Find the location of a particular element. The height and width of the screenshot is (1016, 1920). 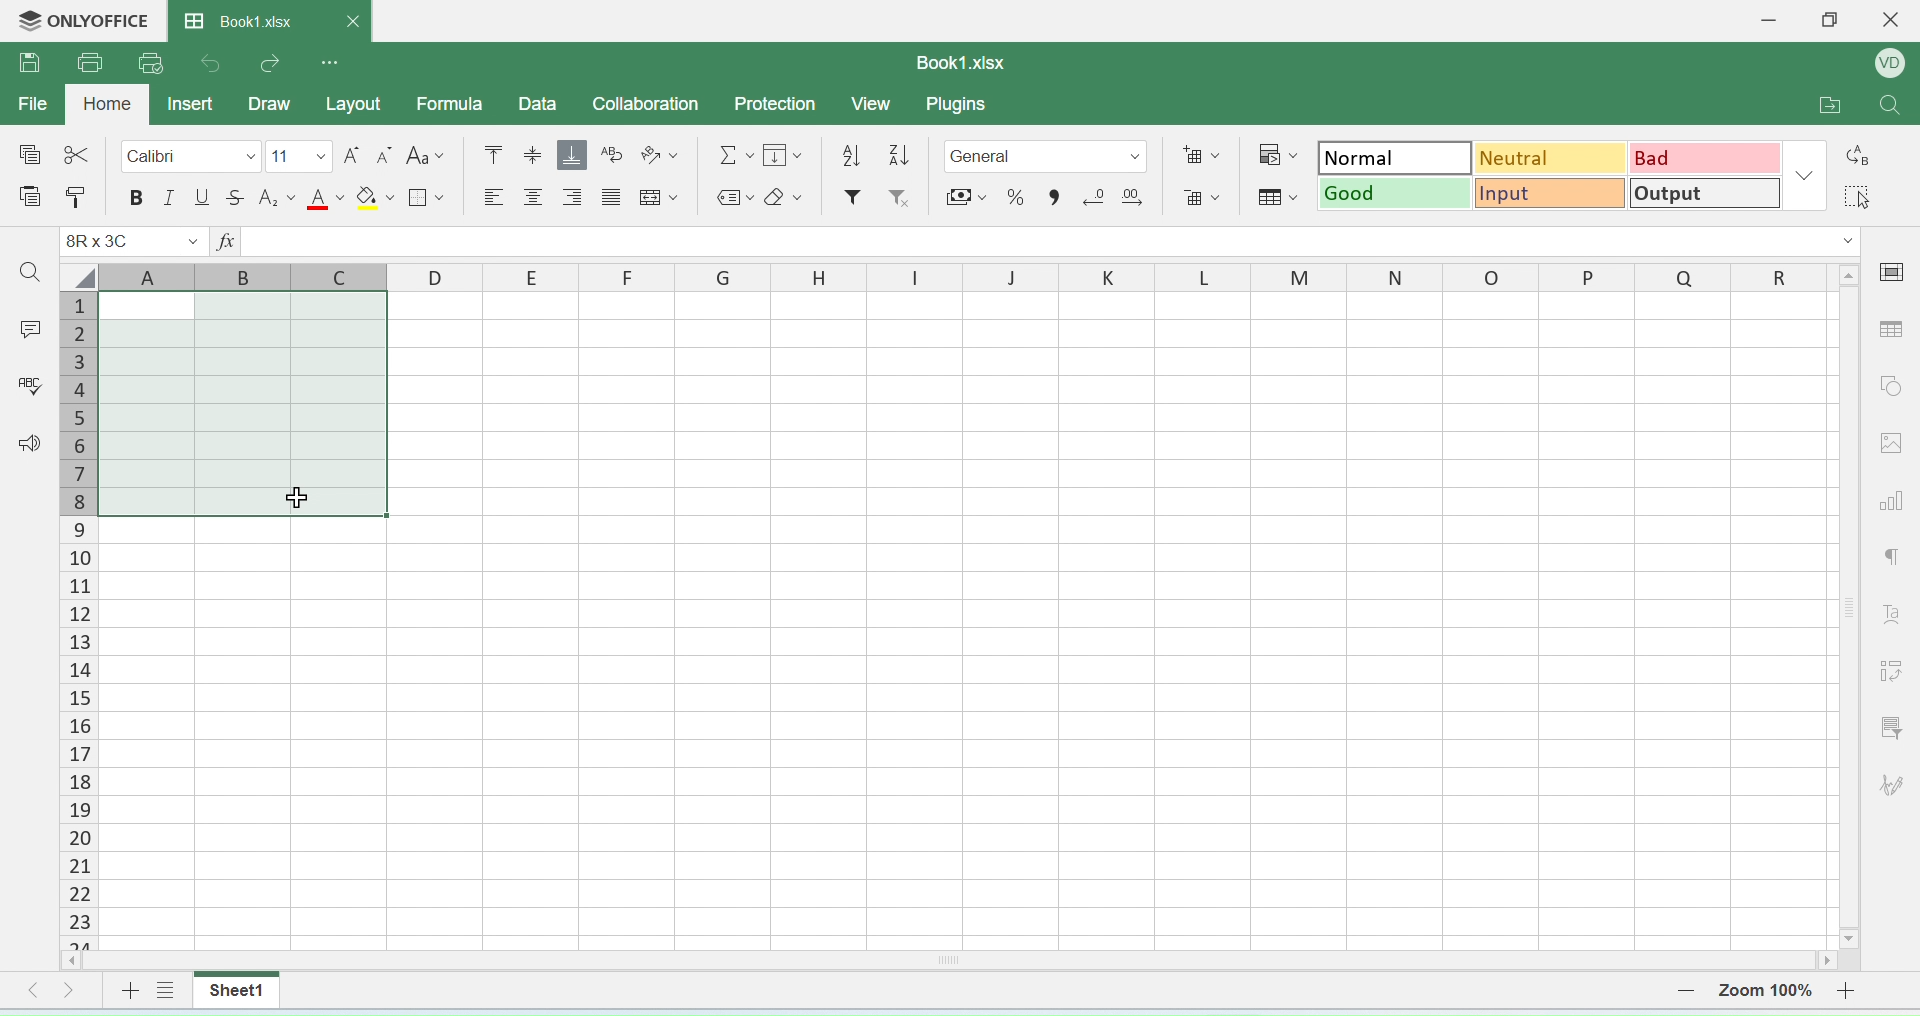

sheet1 is located at coordinates (234, 991).